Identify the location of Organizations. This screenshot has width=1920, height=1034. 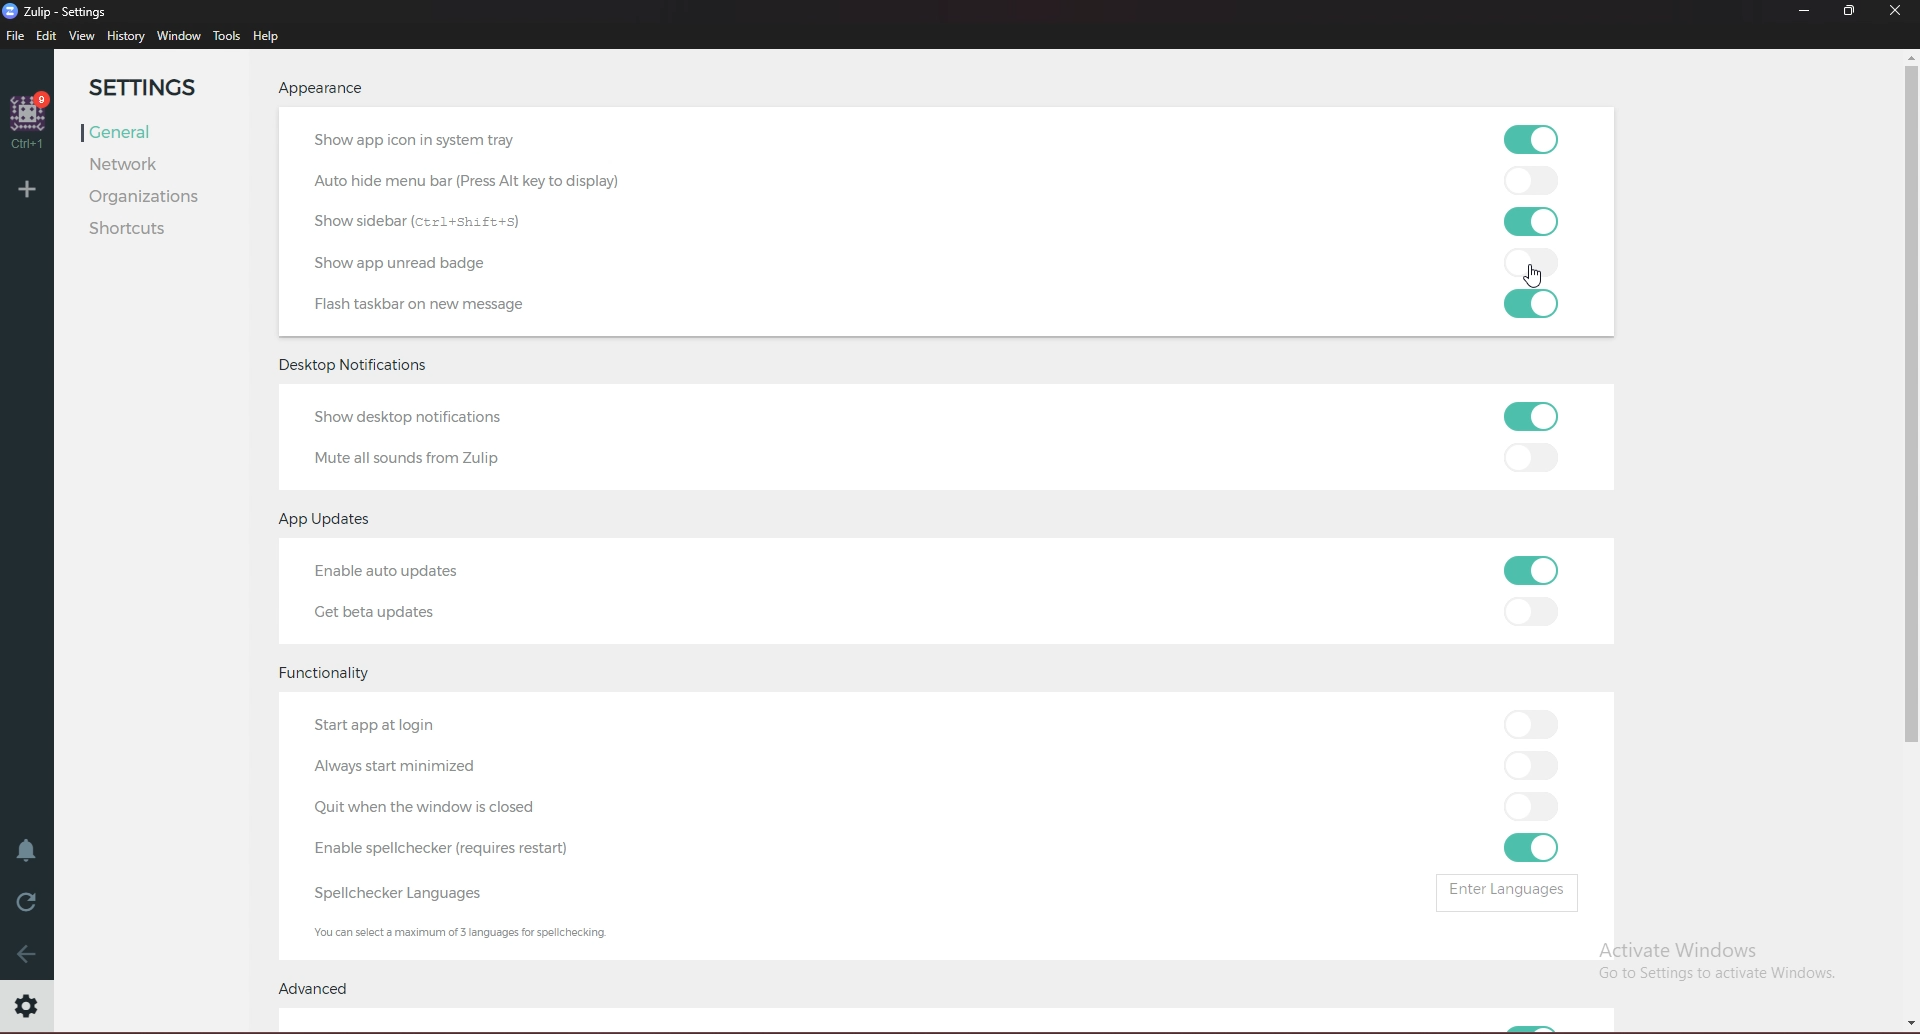
(155, 198).